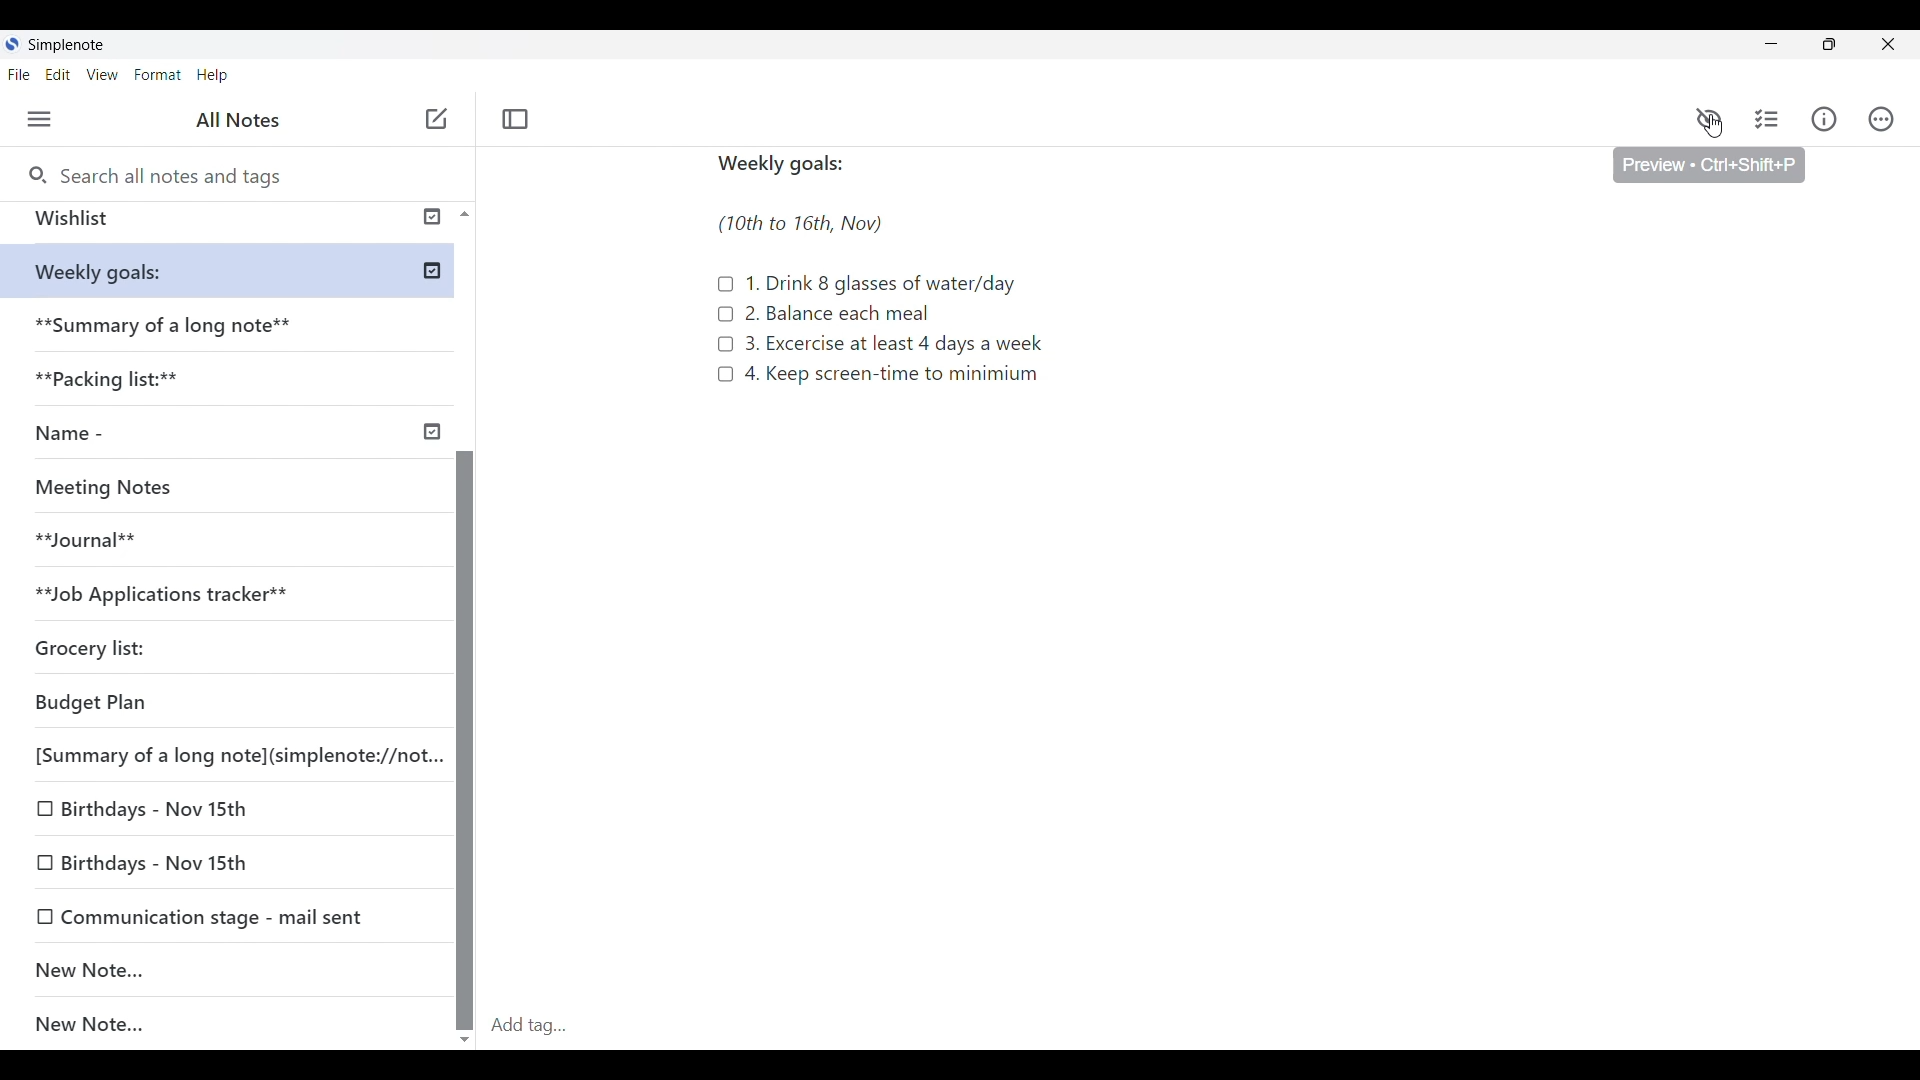 Image resolution: width=1920 pixels, height=1080 pixels. I want to click on cursor, so click(1714, 127).